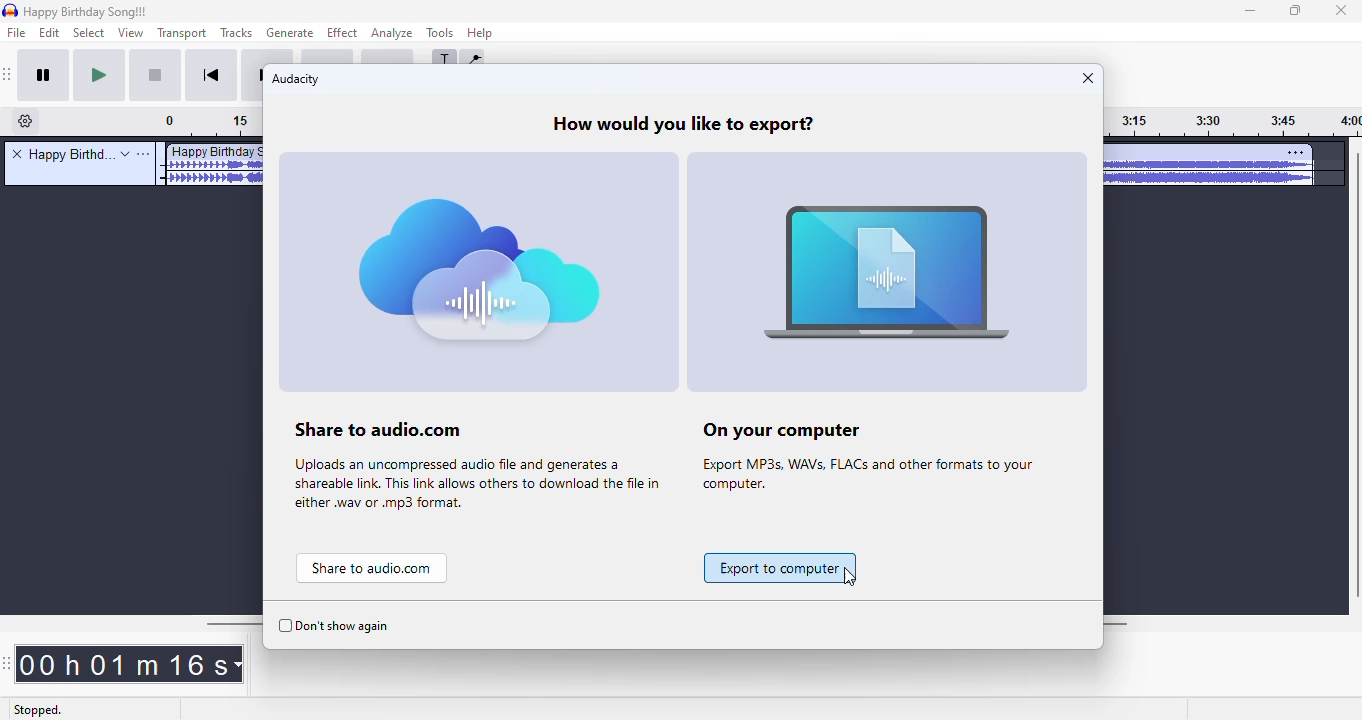  I want to click on share to audio.com, so click(480, 335).